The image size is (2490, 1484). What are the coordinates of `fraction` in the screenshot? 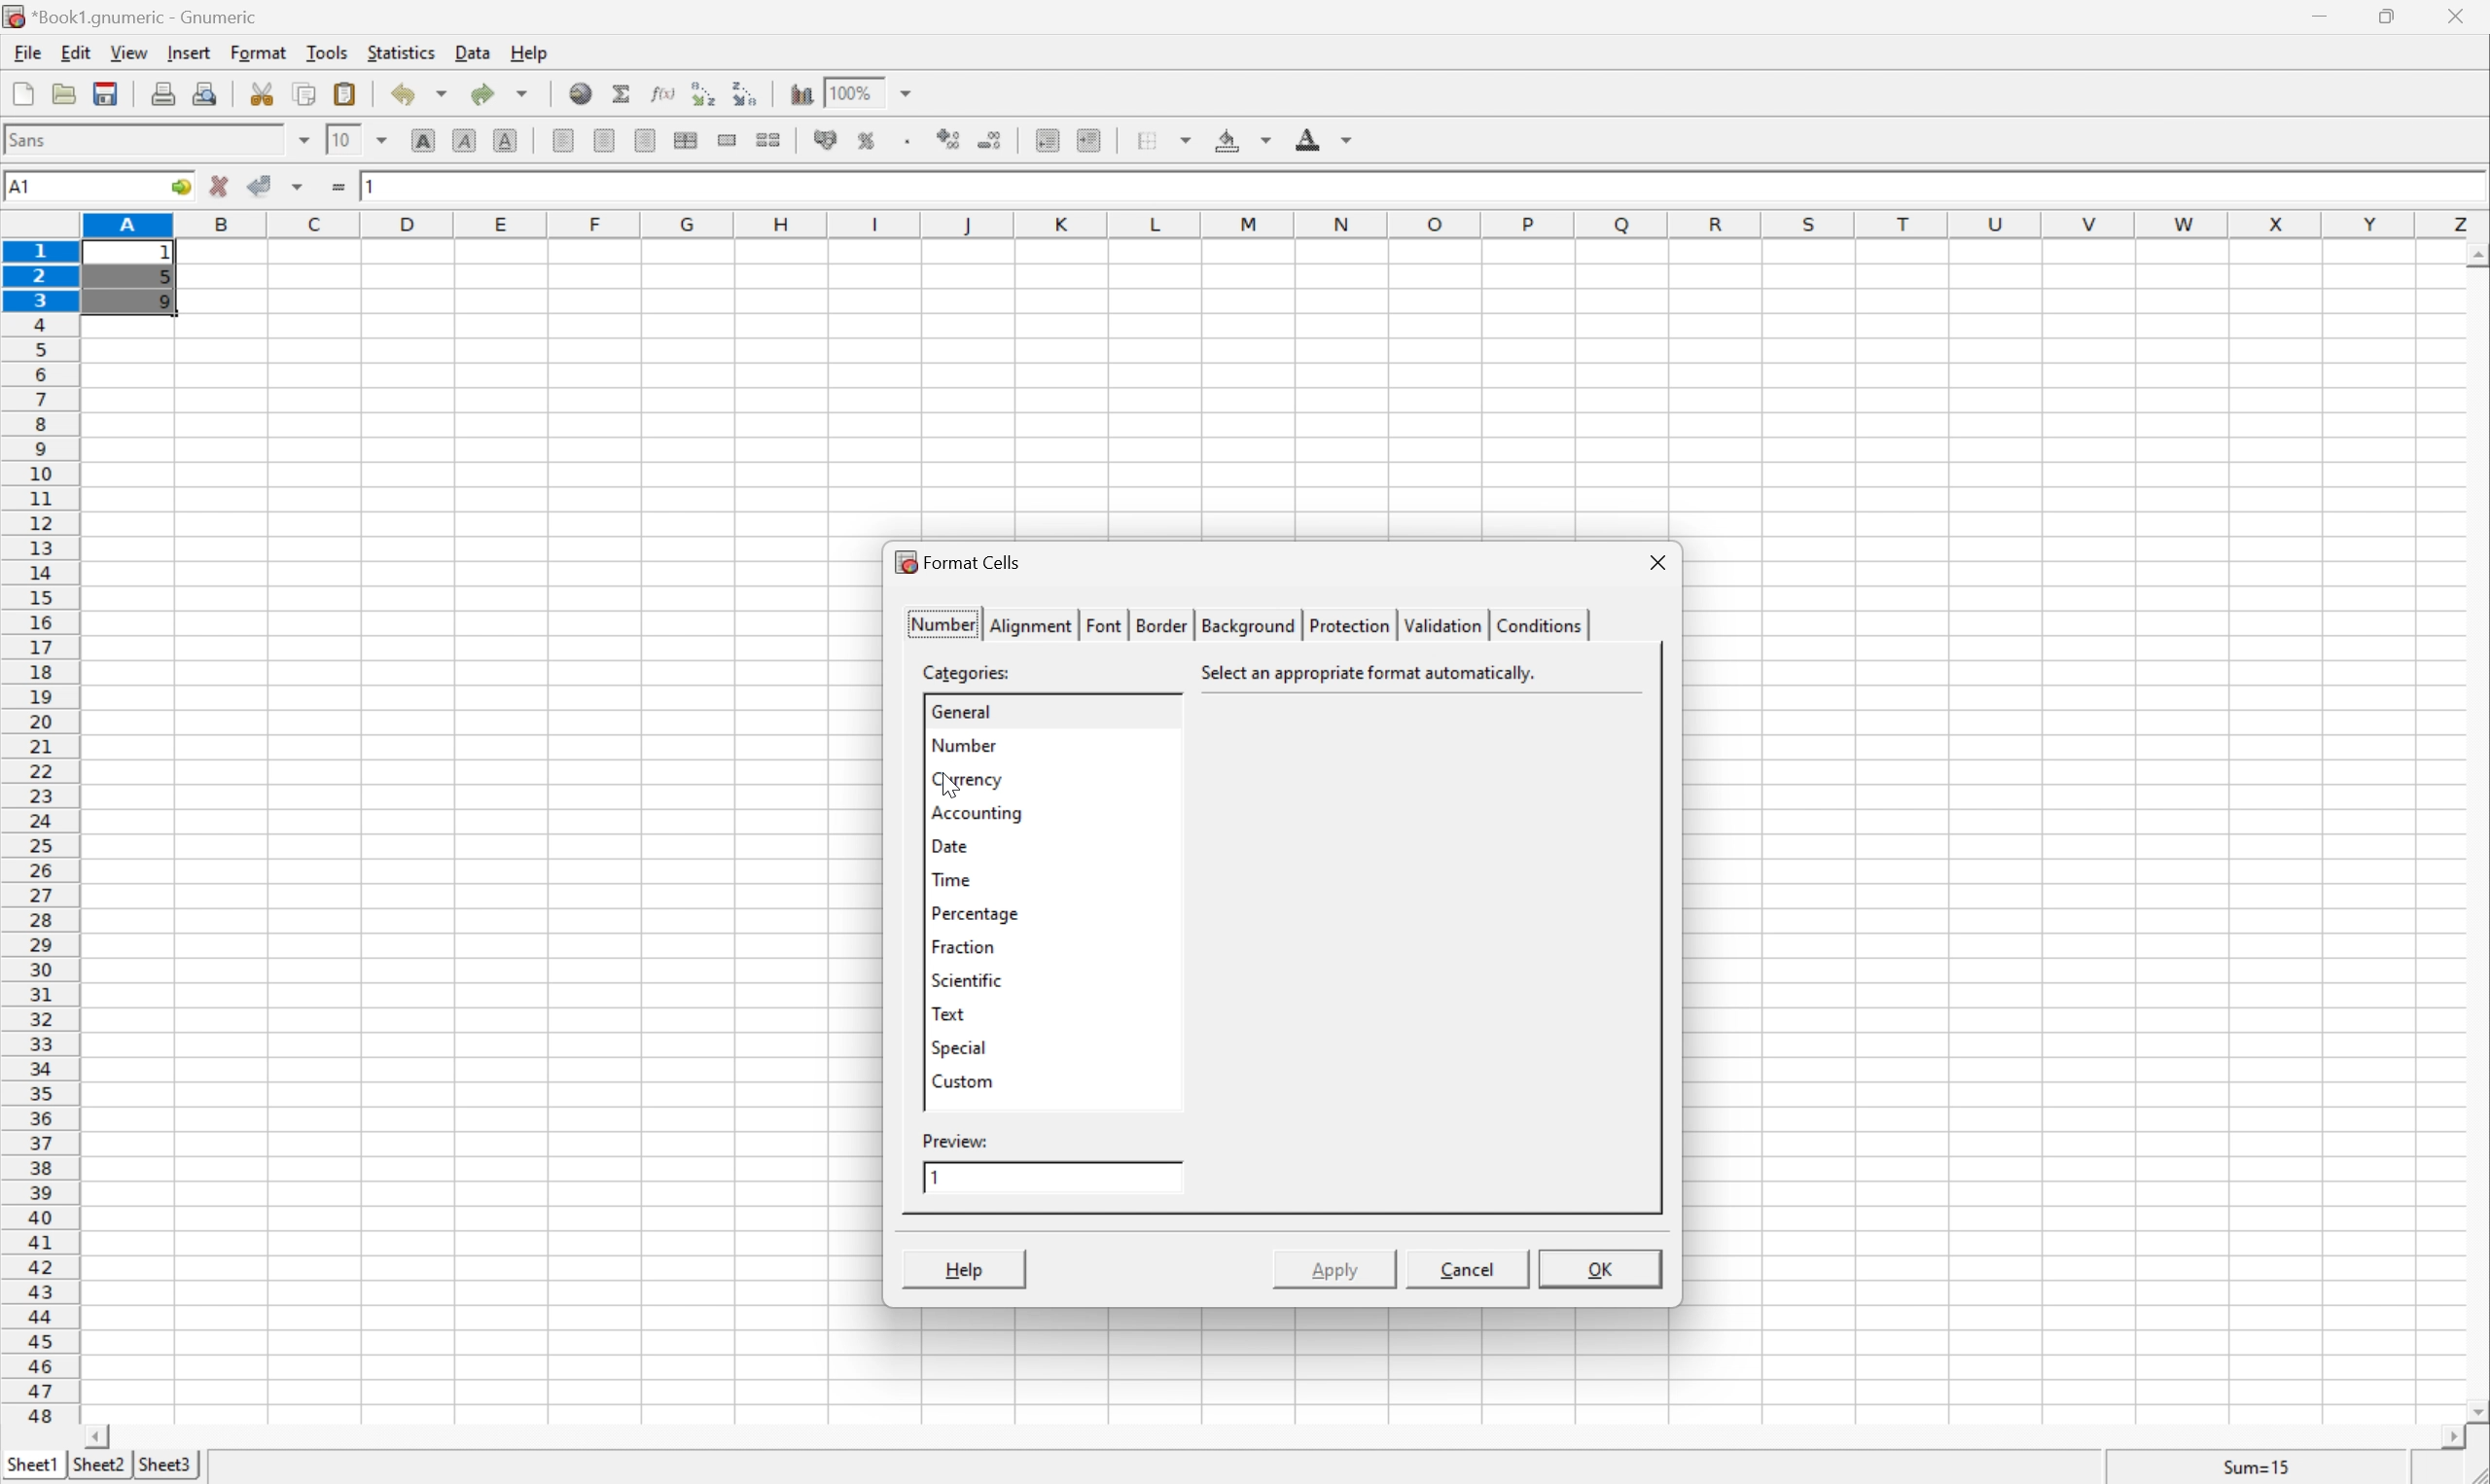 It's located at (962, 946).